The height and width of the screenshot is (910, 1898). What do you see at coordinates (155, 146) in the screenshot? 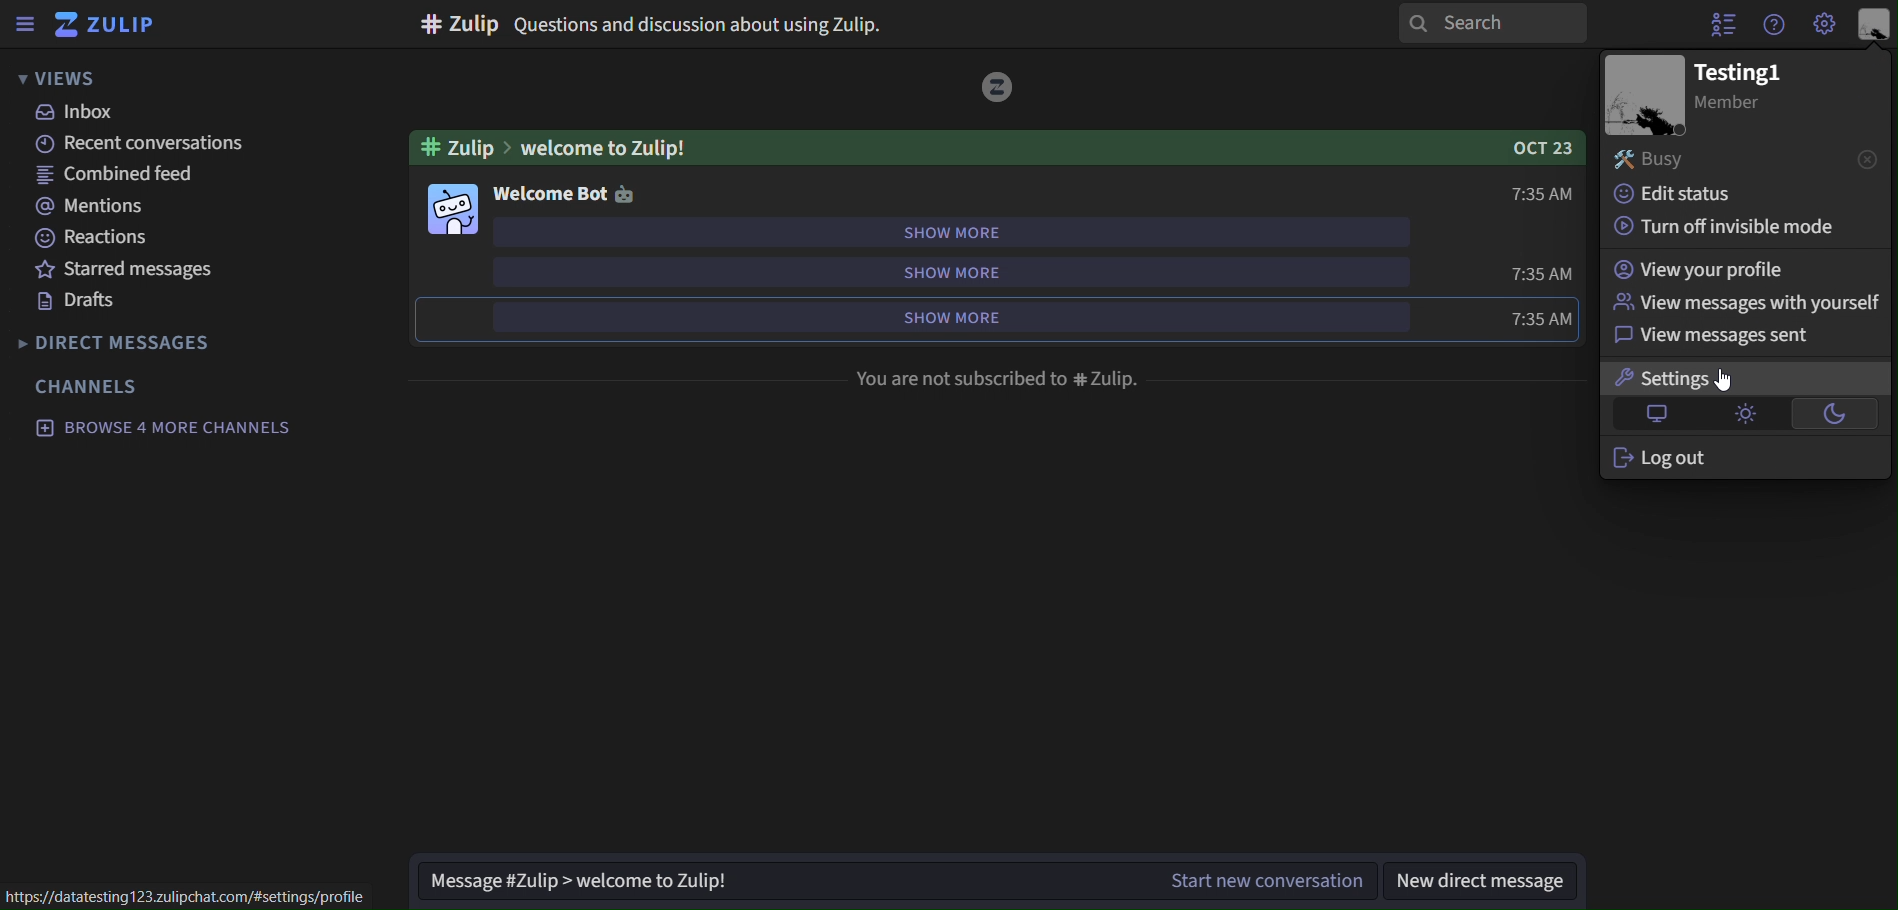
I see `recent conversations` at bounding box center [155, 146].